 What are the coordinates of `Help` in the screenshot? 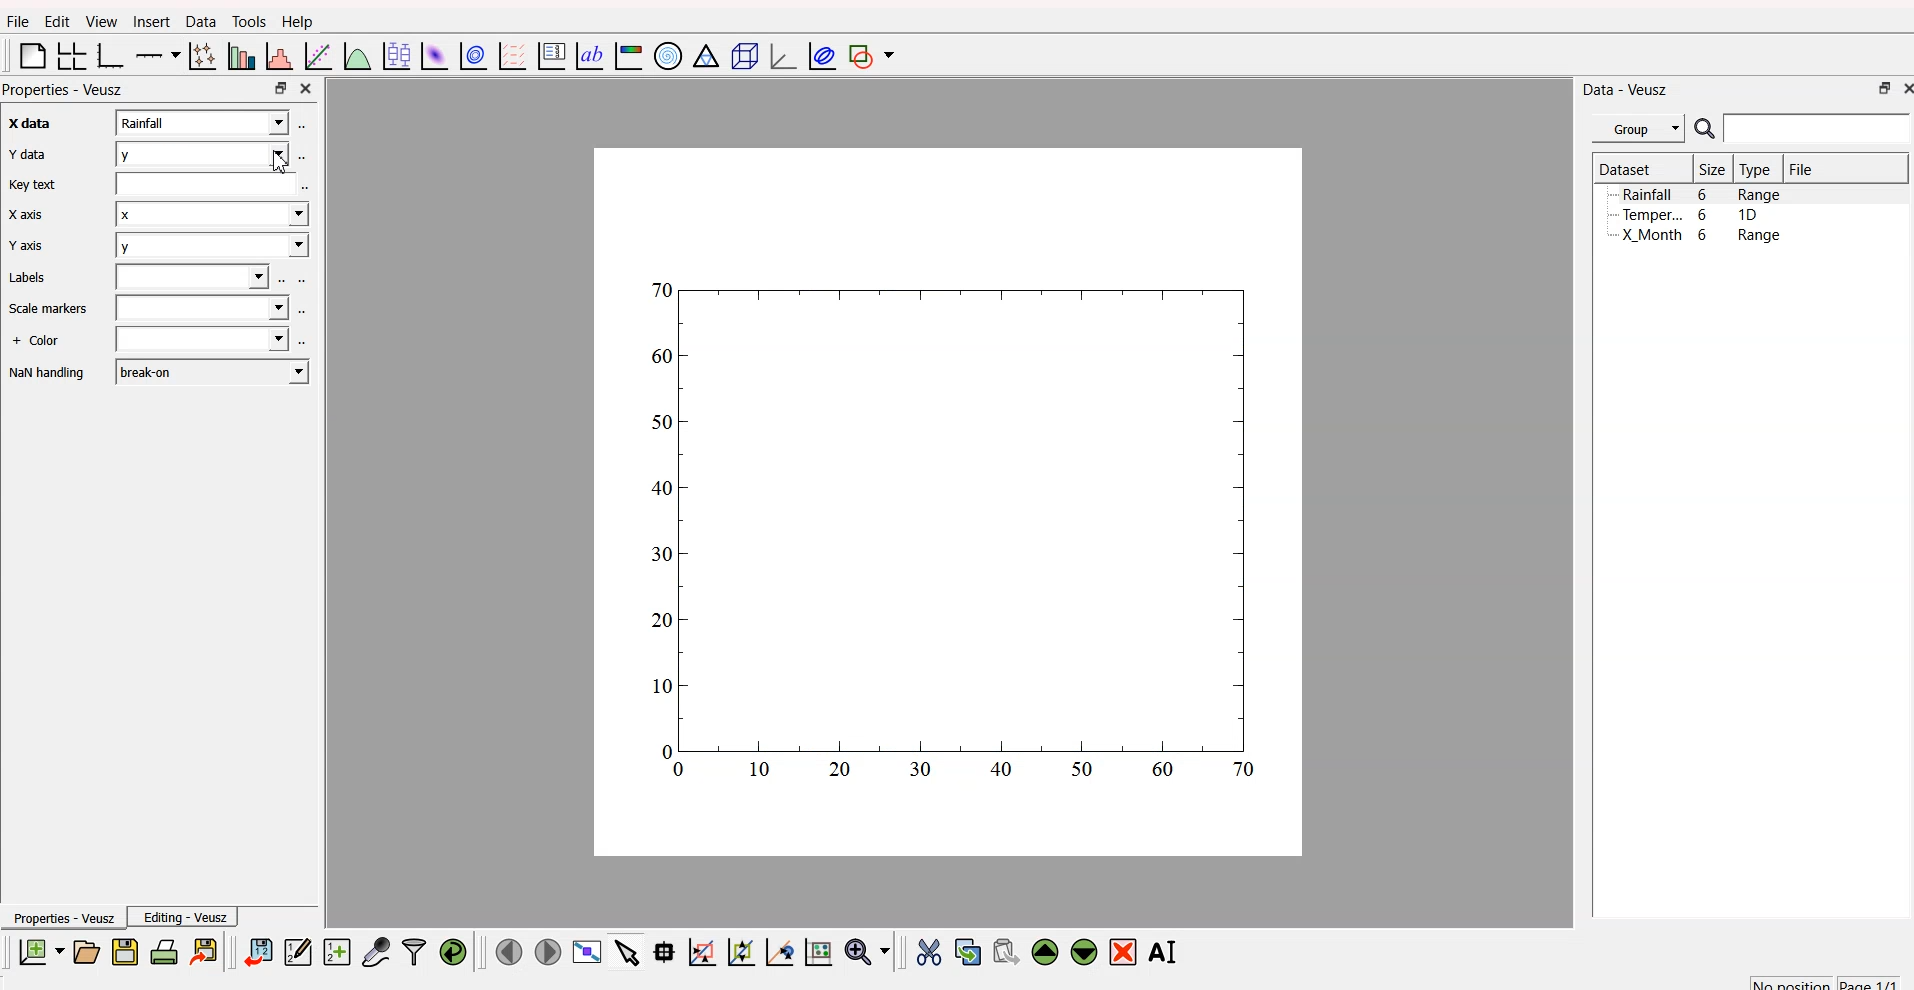 It's located at (297, 21).